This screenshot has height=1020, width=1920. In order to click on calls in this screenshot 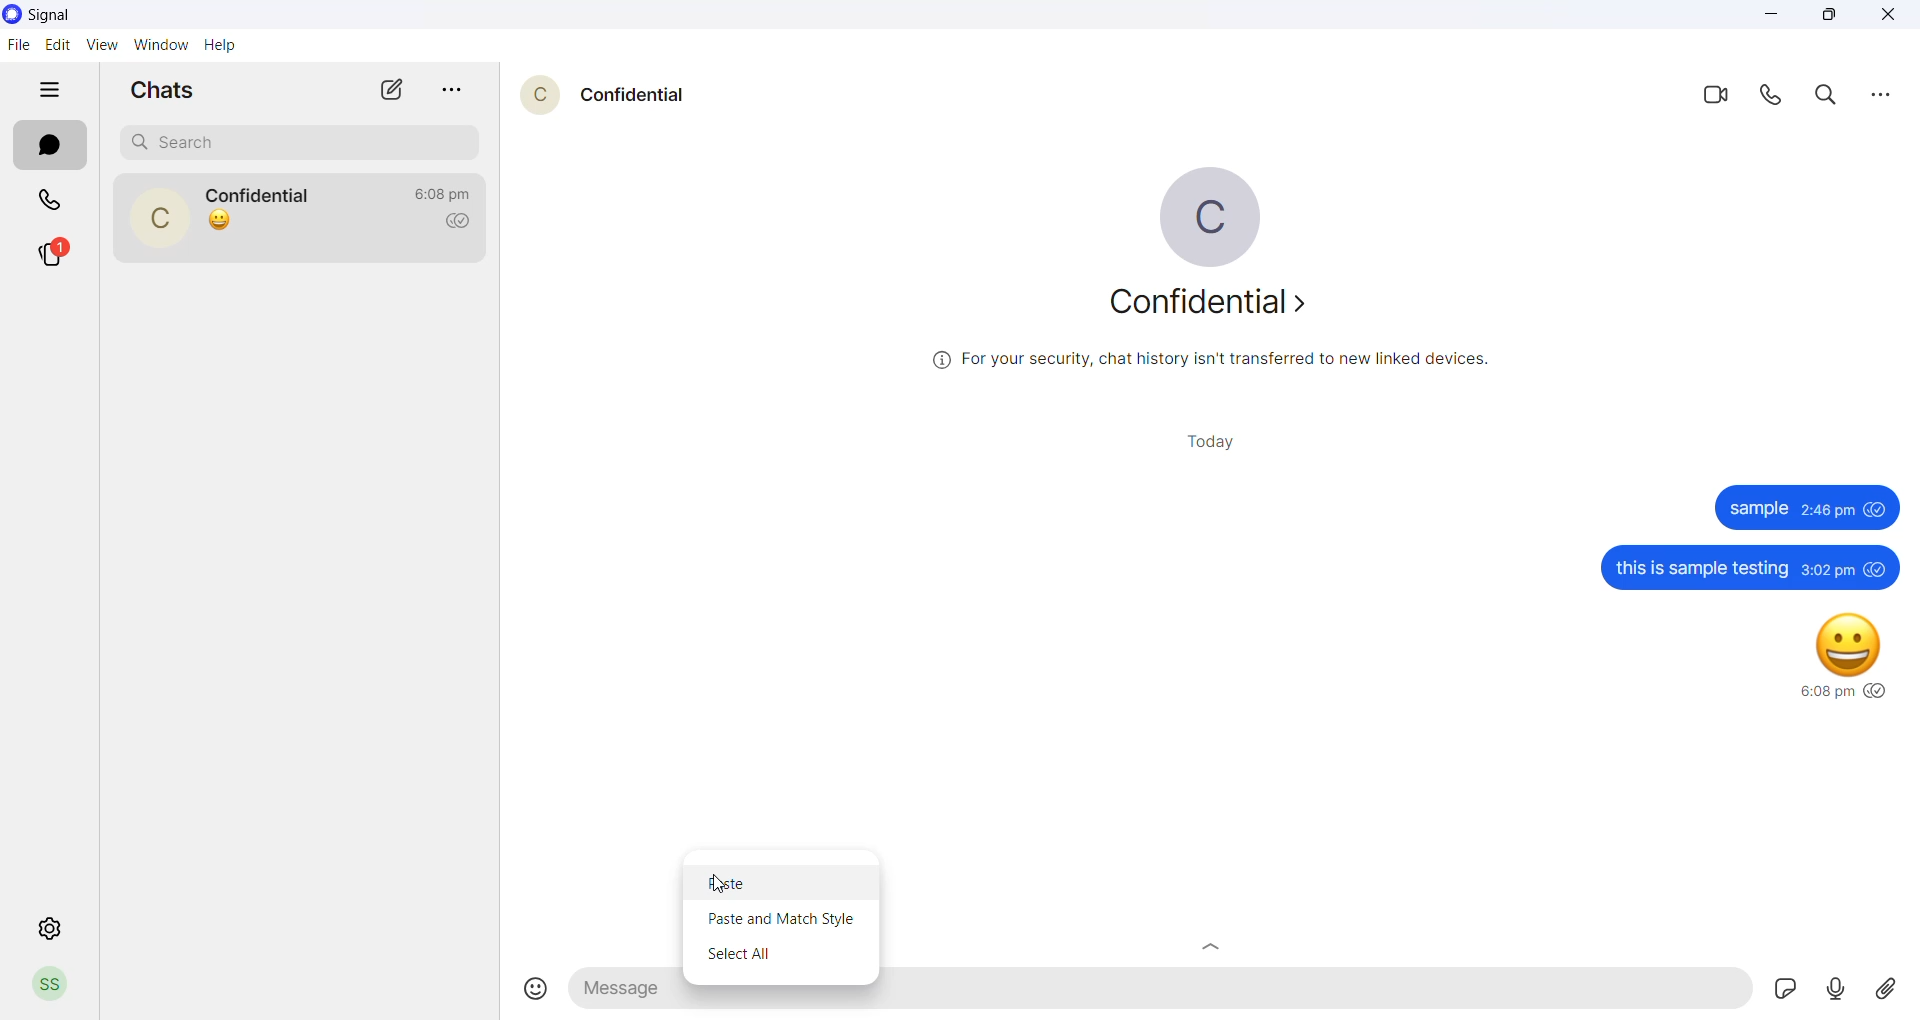, I will do `click(52, 203)`.